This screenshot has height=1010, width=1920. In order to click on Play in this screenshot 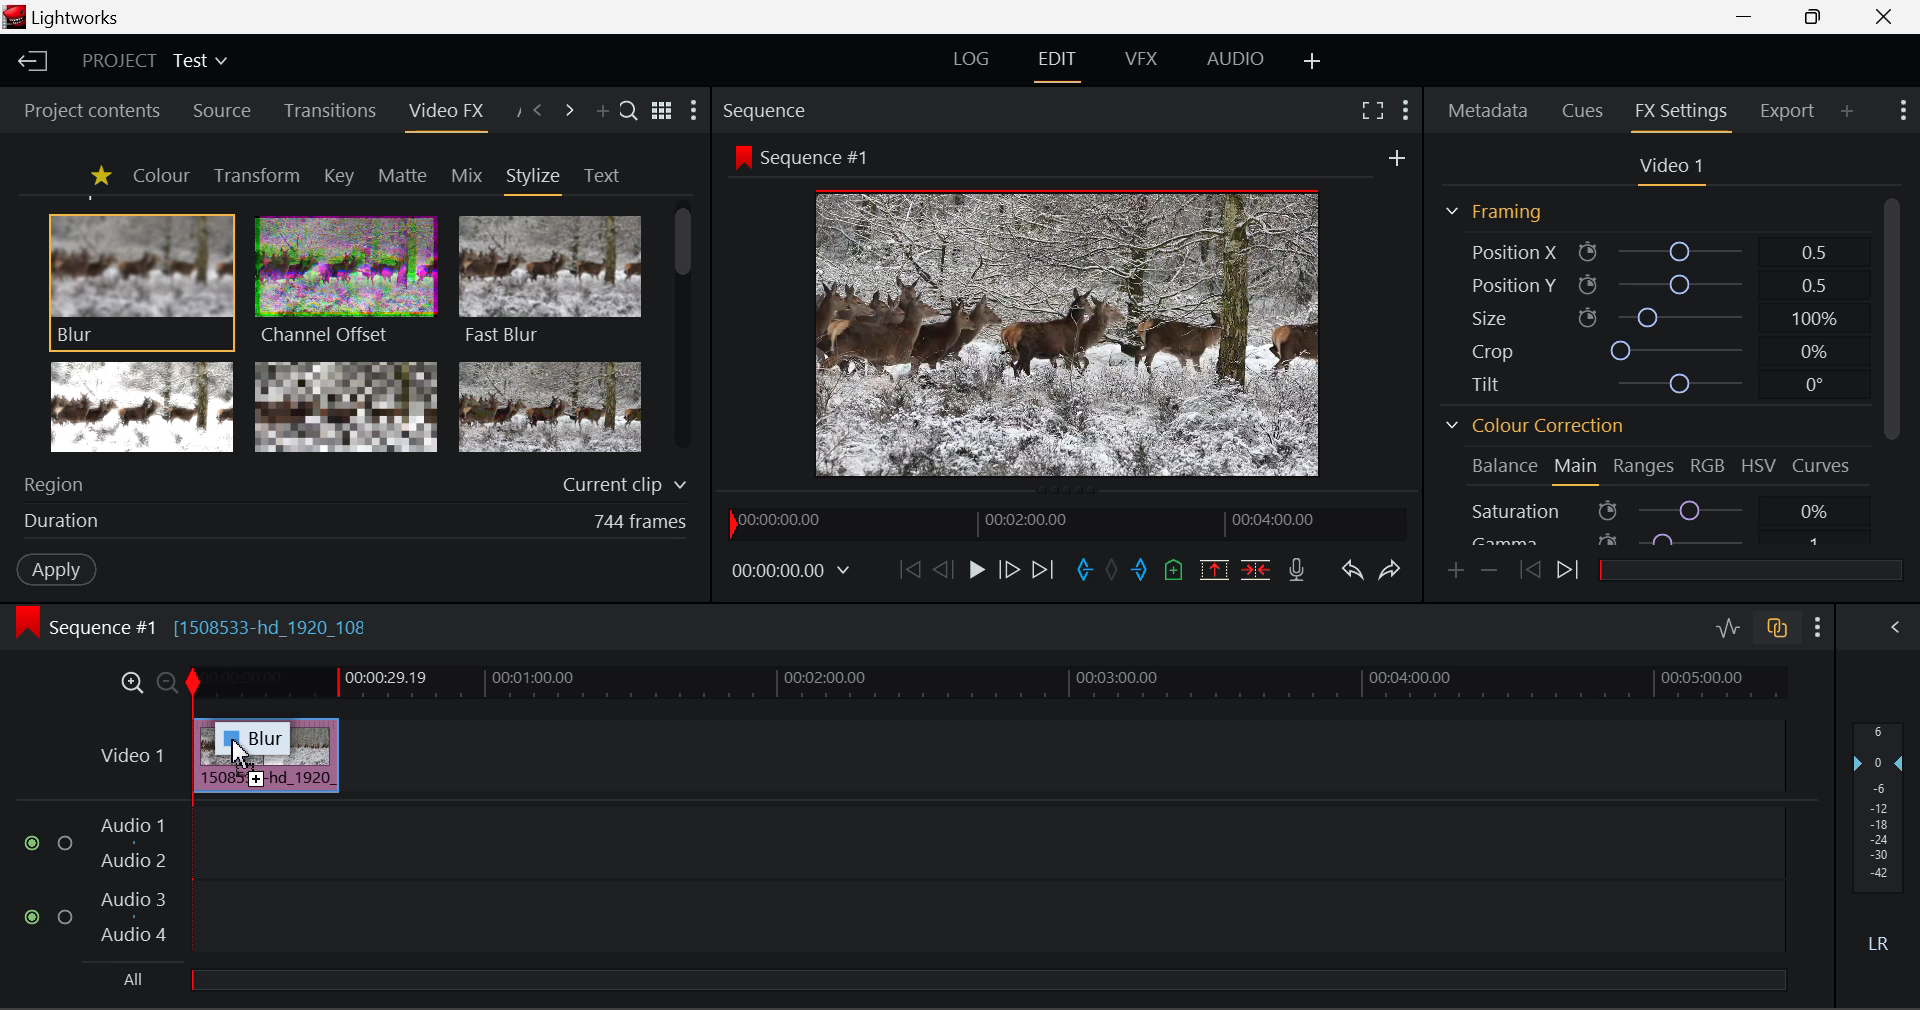, I will do `click(974, 570)`.